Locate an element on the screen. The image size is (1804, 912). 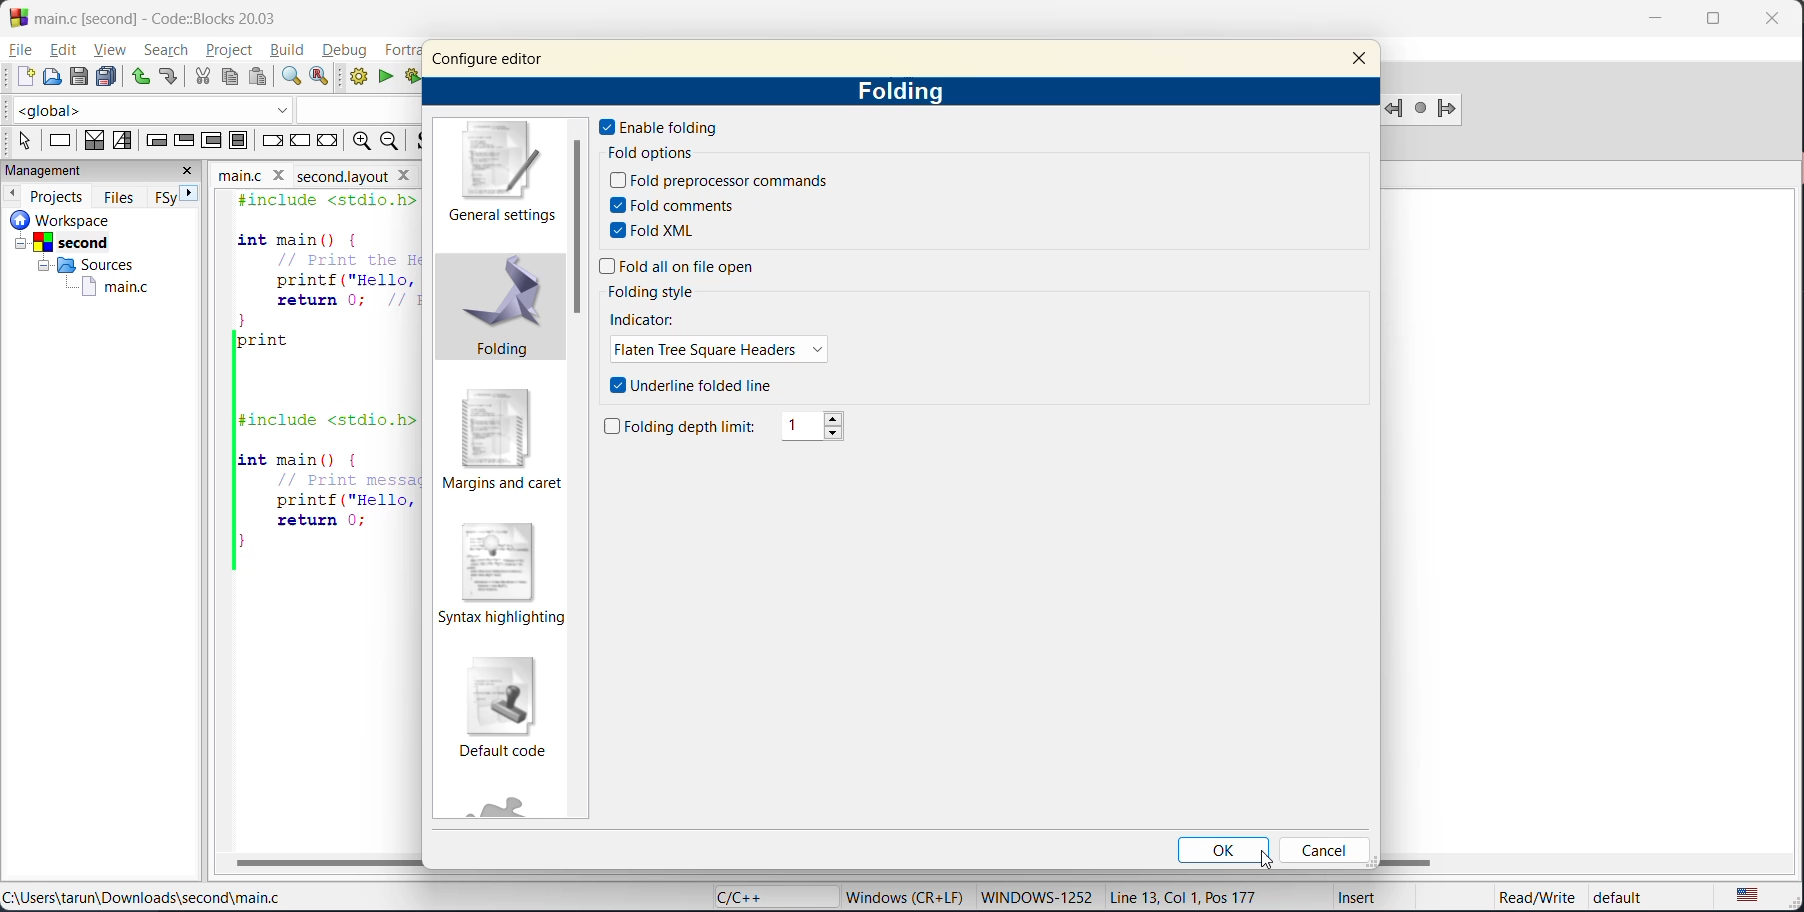
metadata is located at coordinates (908, 896).